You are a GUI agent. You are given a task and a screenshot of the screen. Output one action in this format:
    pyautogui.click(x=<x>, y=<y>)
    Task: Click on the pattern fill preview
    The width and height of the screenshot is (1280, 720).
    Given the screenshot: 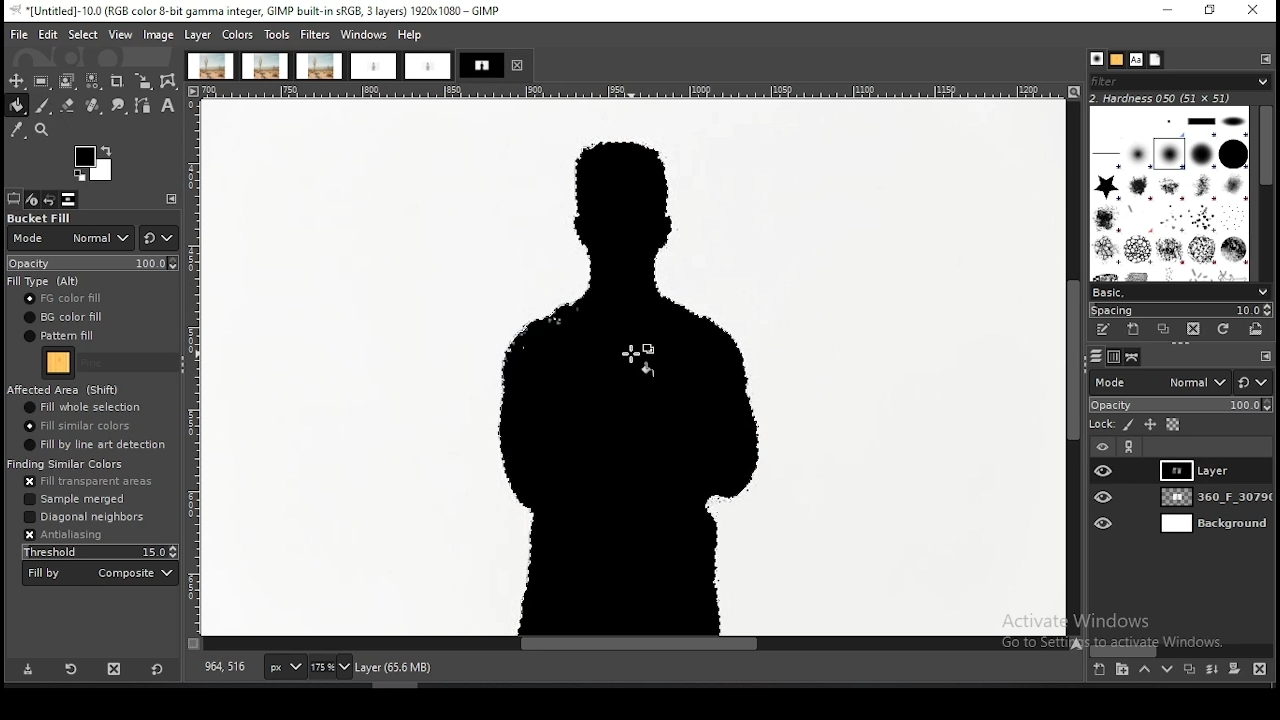 What is the action you would take?
    pyautogui.click(x=57, y=363)
    